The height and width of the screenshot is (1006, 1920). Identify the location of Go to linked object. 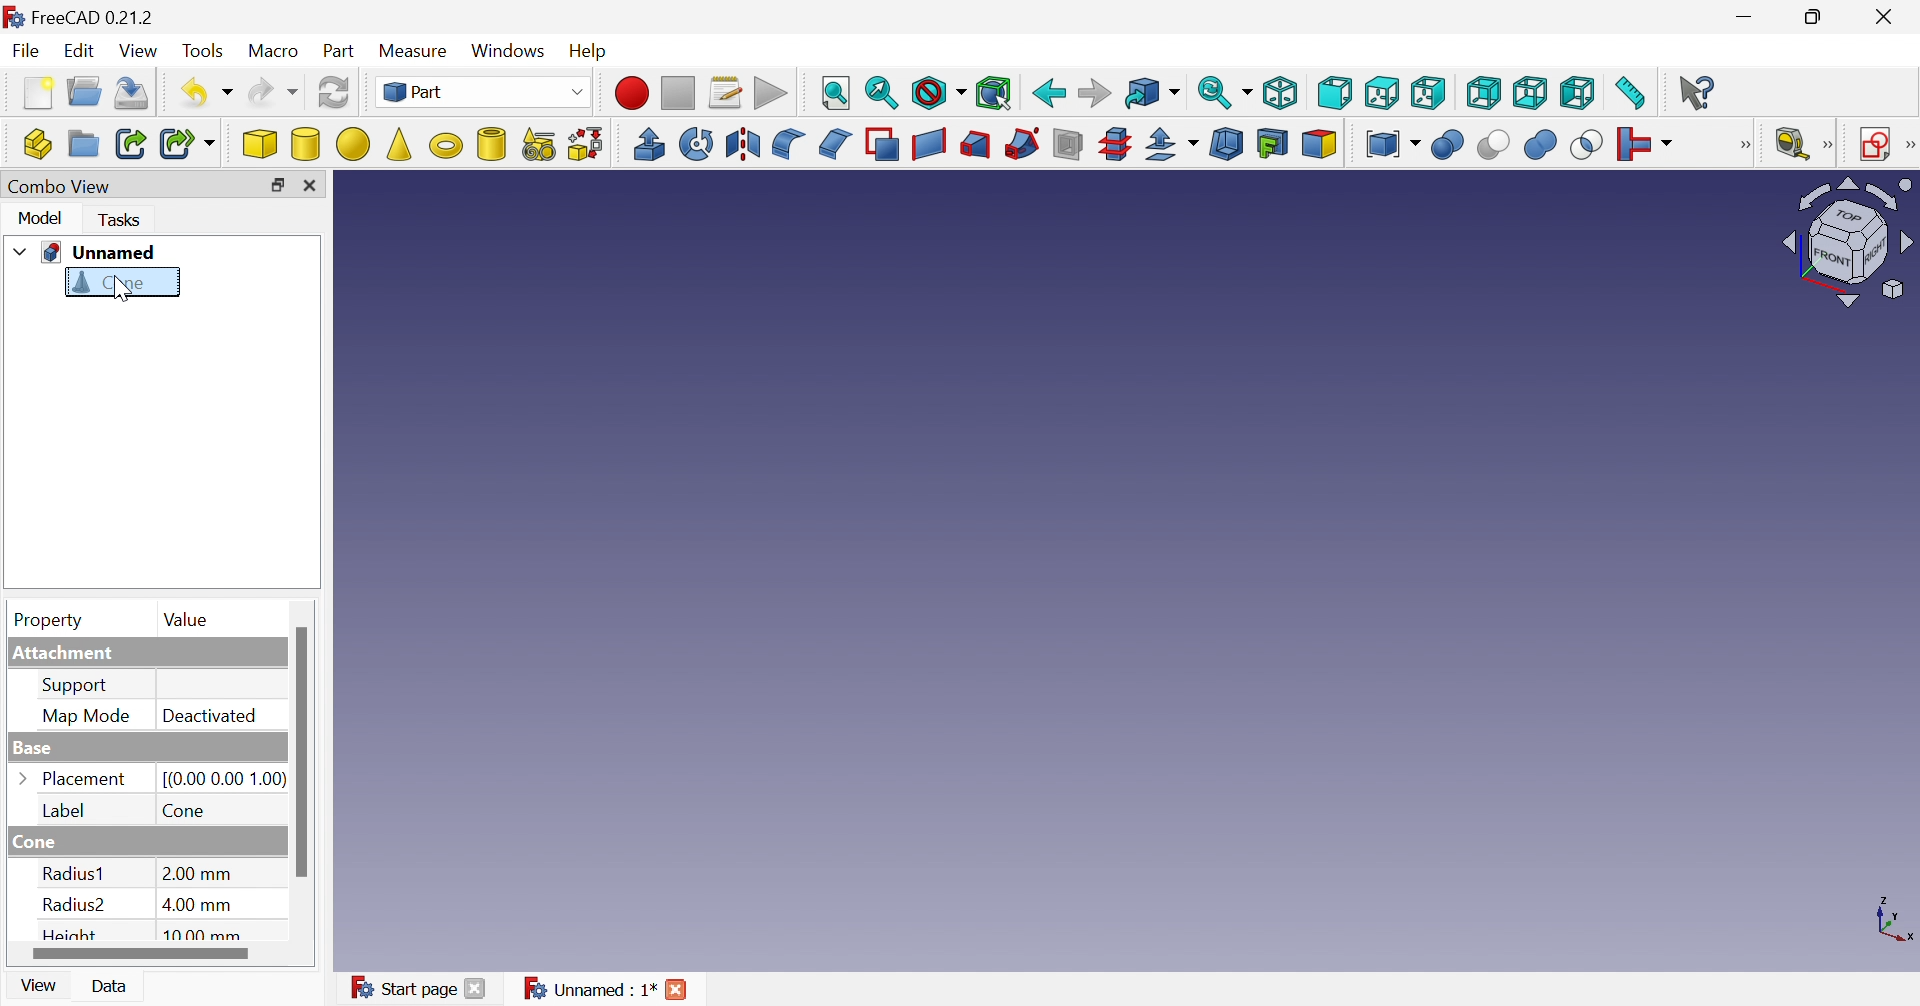
(1153, 93).